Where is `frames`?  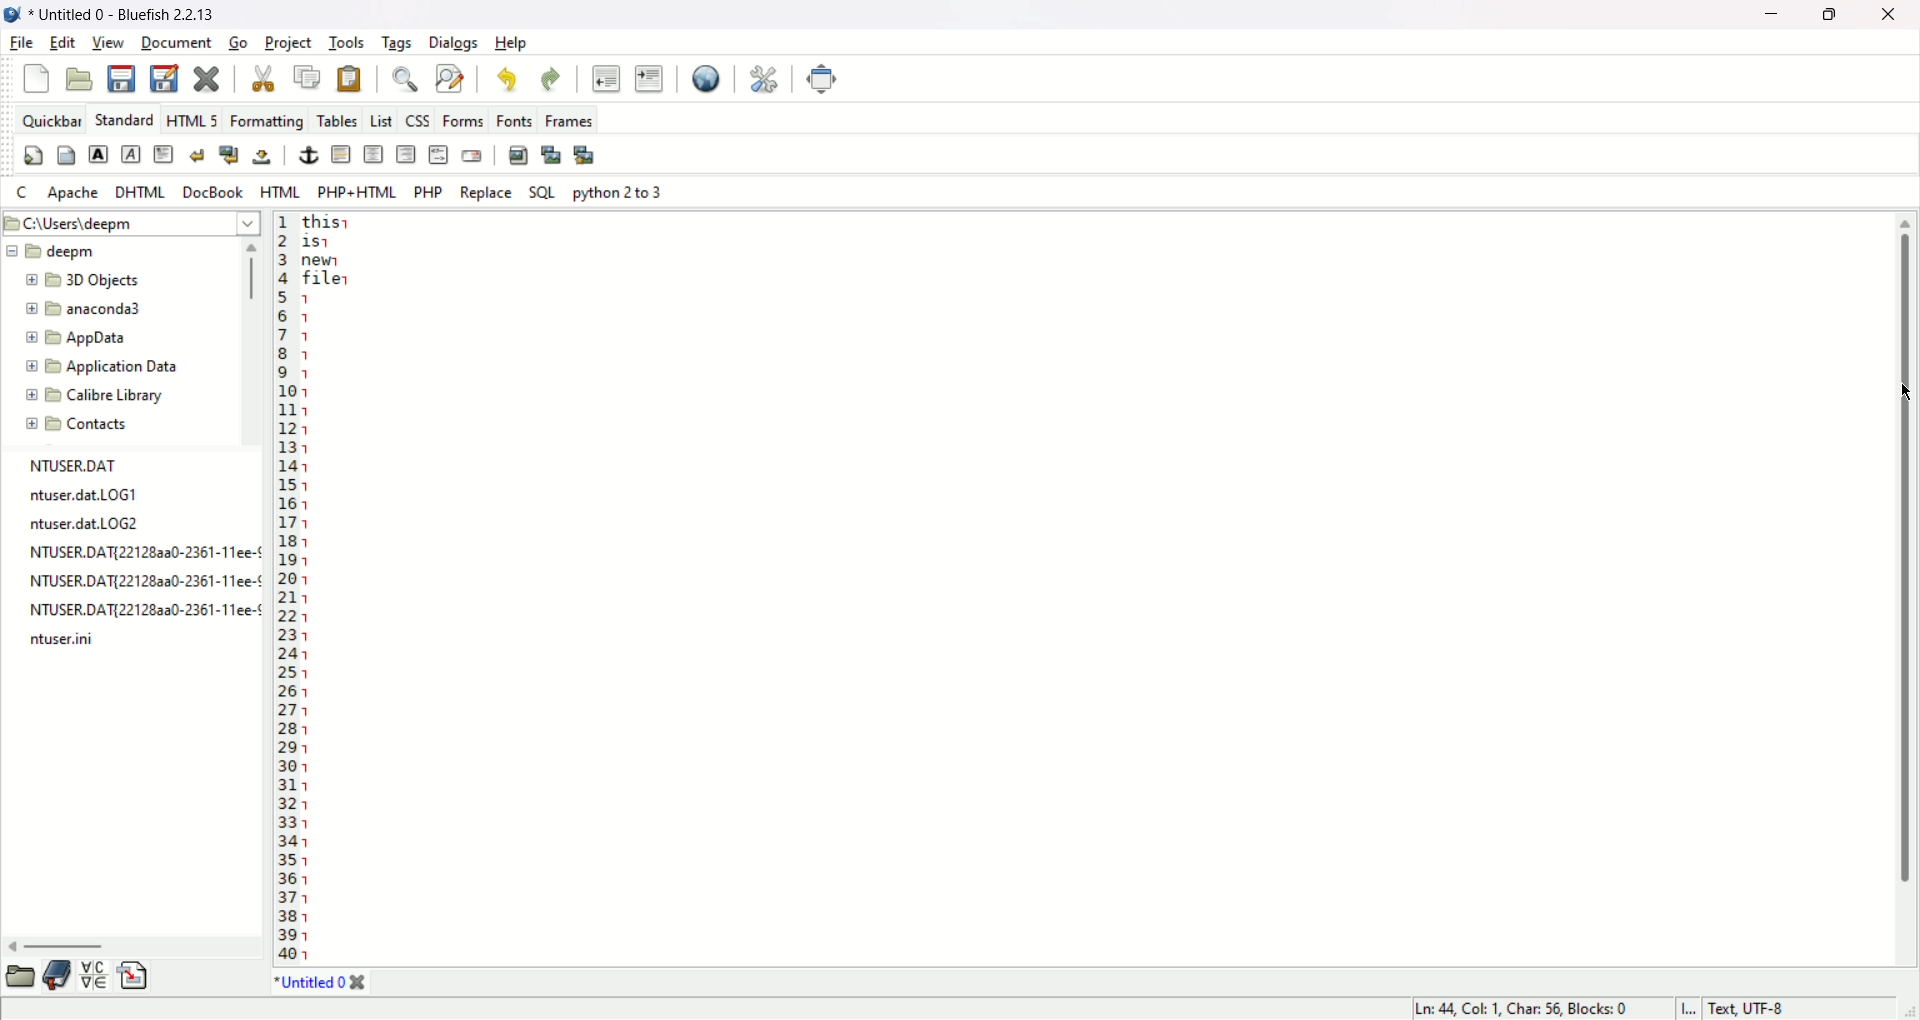 frames is located at coordinates (567, 120).